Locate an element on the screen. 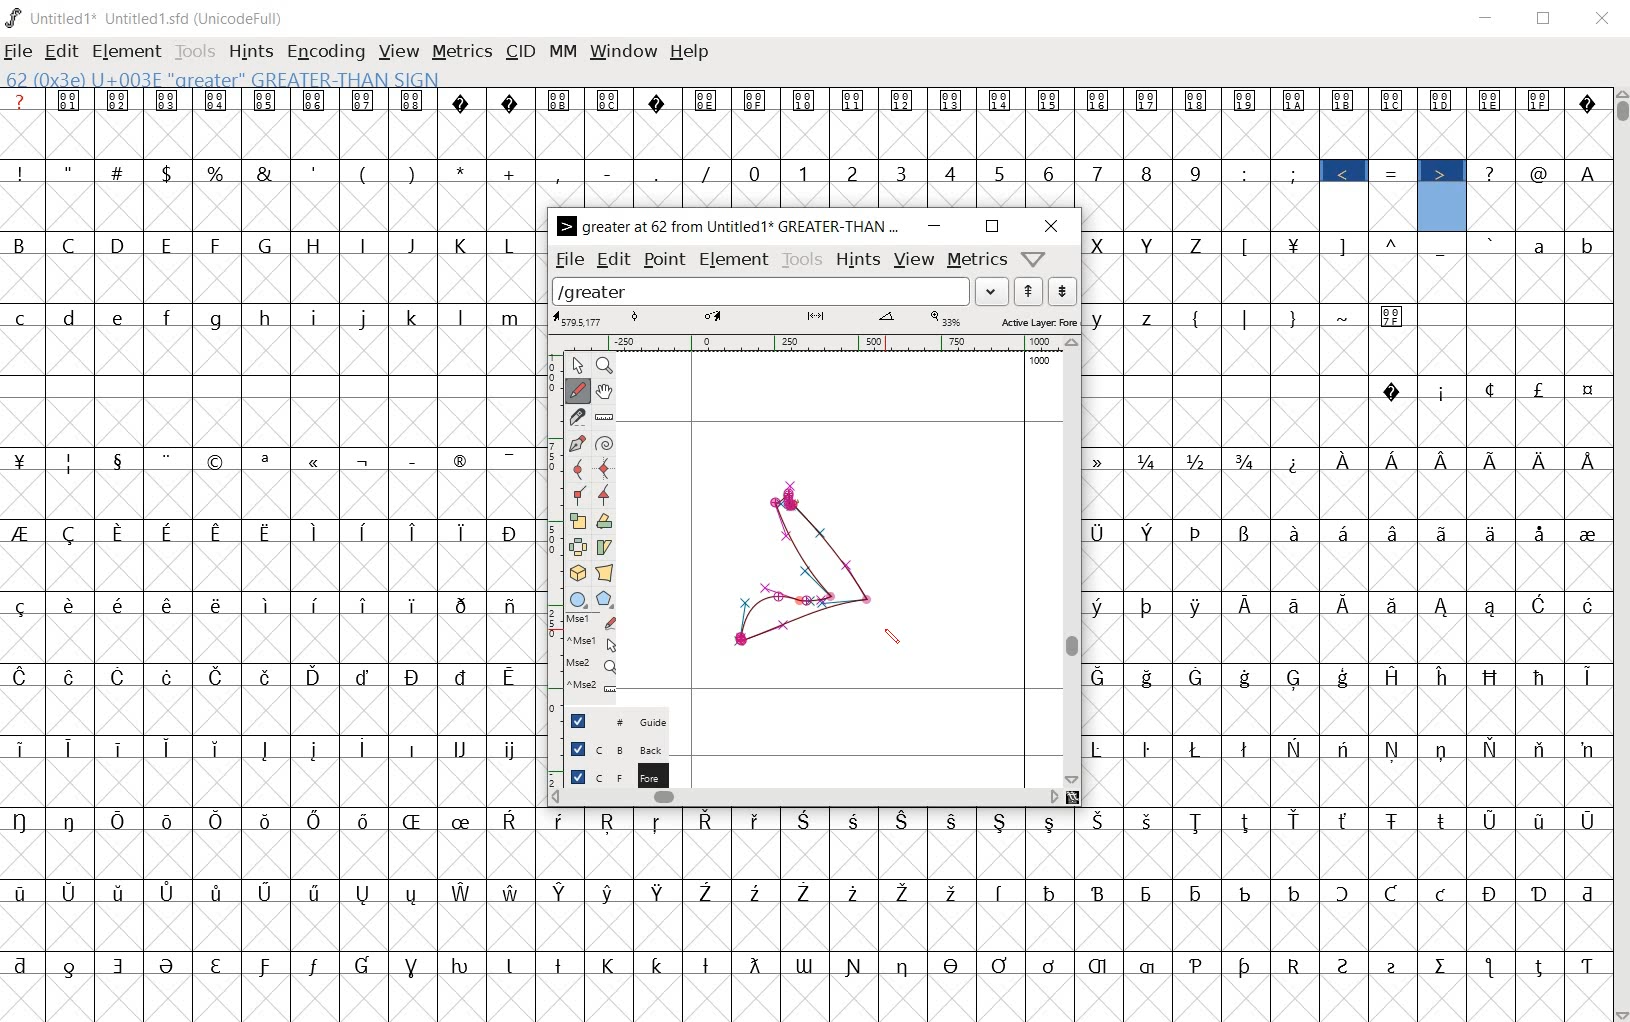 The image size is (1630, 1022). mm is located at coordinates (563, 53).